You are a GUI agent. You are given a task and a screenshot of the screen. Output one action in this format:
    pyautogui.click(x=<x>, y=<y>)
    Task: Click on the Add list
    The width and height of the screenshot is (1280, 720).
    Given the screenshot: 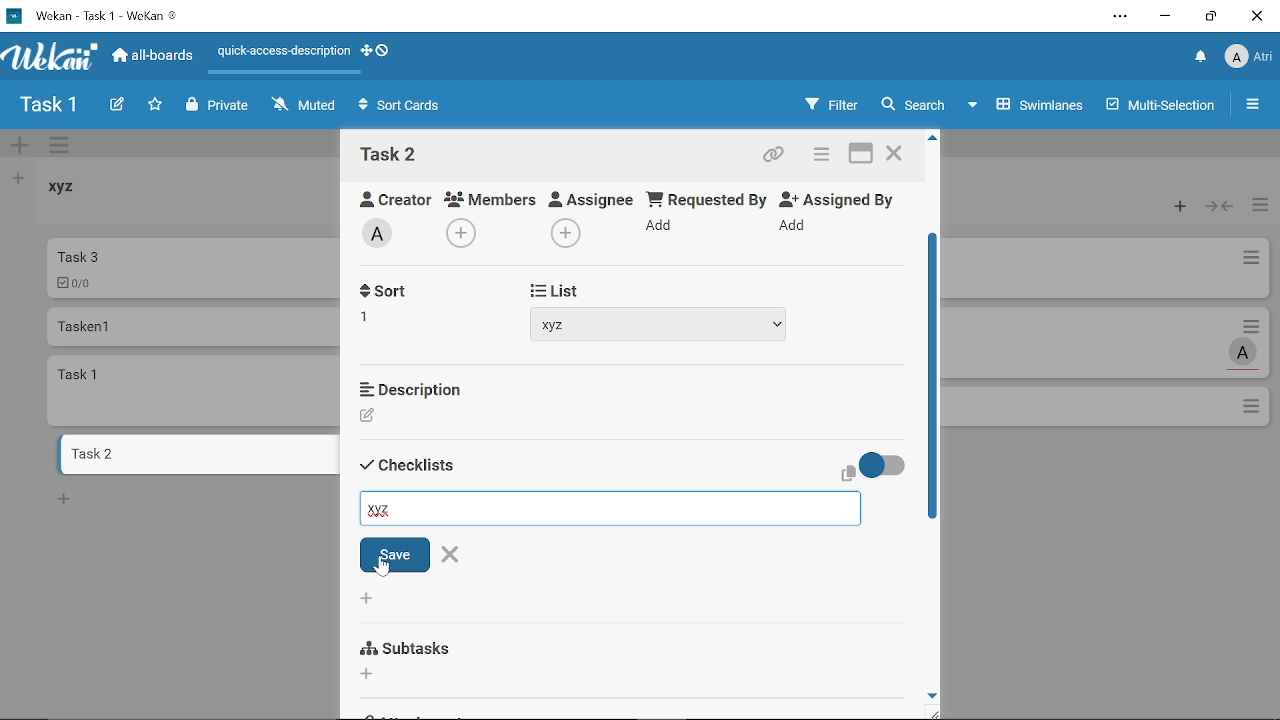 What is the action you would take?
    pyautogui.click(x=16, y=178)
    